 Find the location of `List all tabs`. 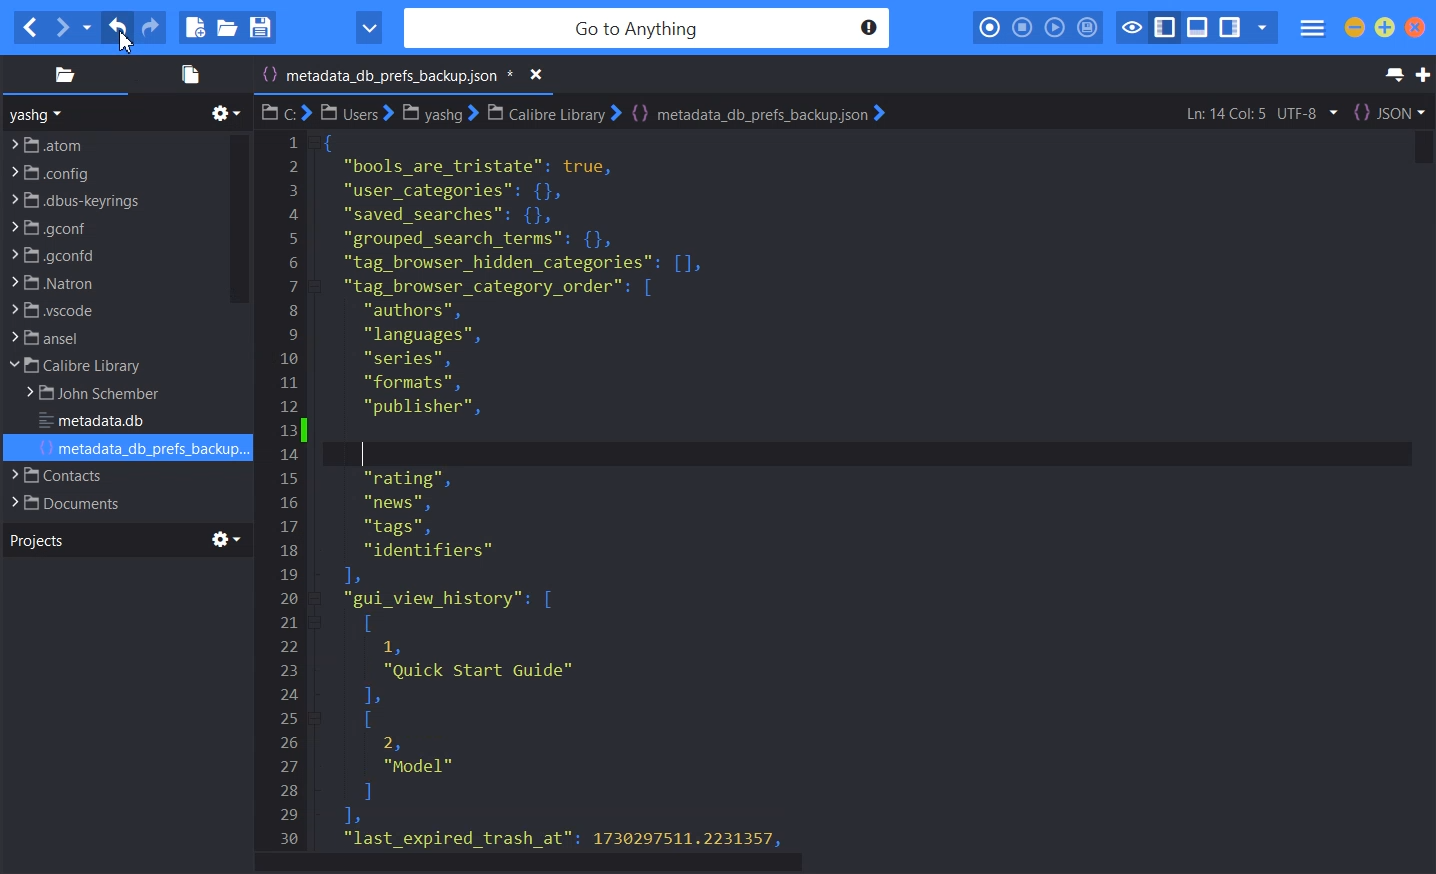

List all tabs is located at coordinates (1392, 75).